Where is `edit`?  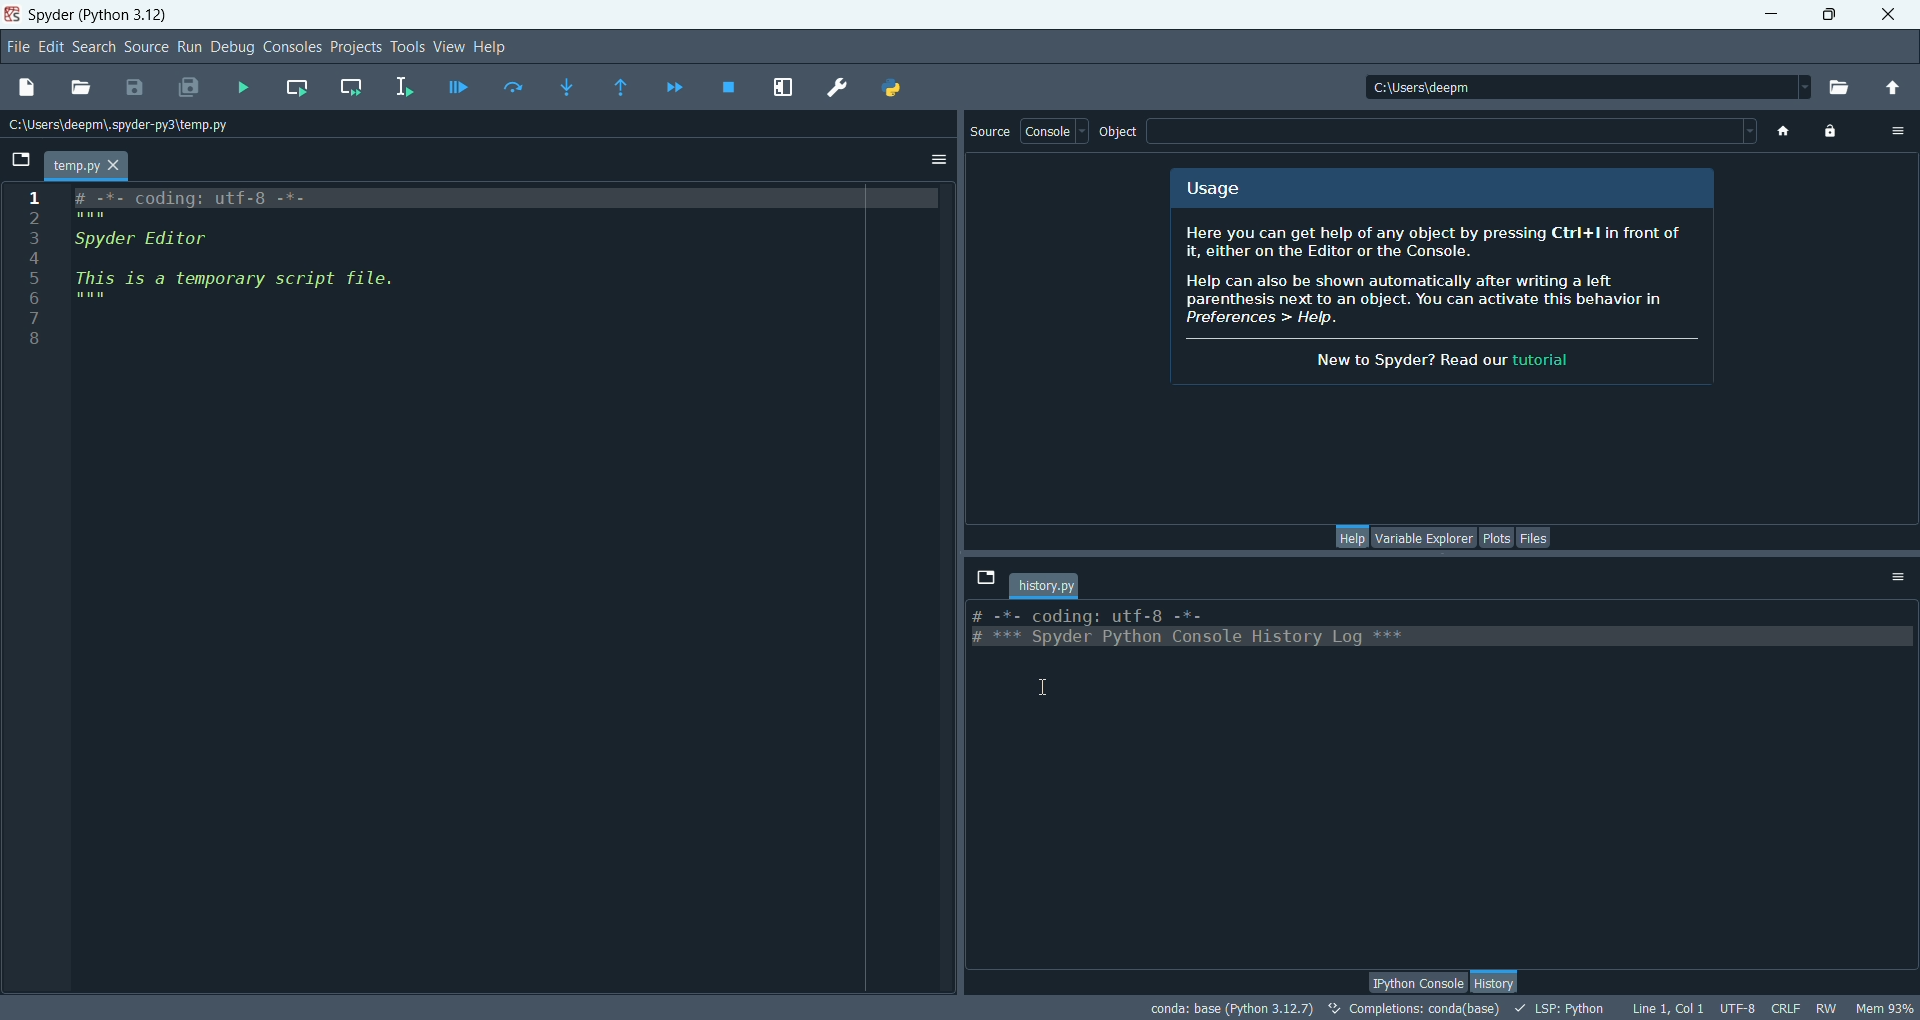 edit is located at coordinates (51, 48).